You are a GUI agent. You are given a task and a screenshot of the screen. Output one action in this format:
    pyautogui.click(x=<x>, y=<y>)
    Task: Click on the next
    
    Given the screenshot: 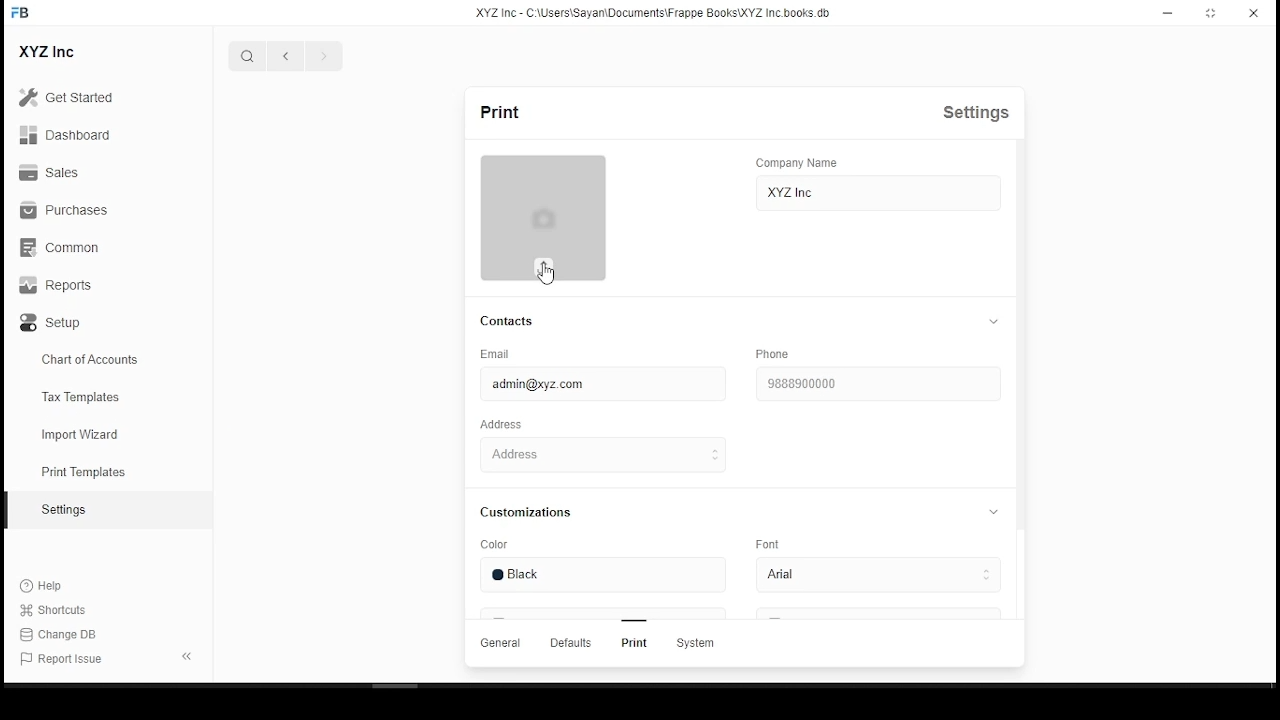 What is the action you would take?
    pyautogui.click(x=323, y=57)
    